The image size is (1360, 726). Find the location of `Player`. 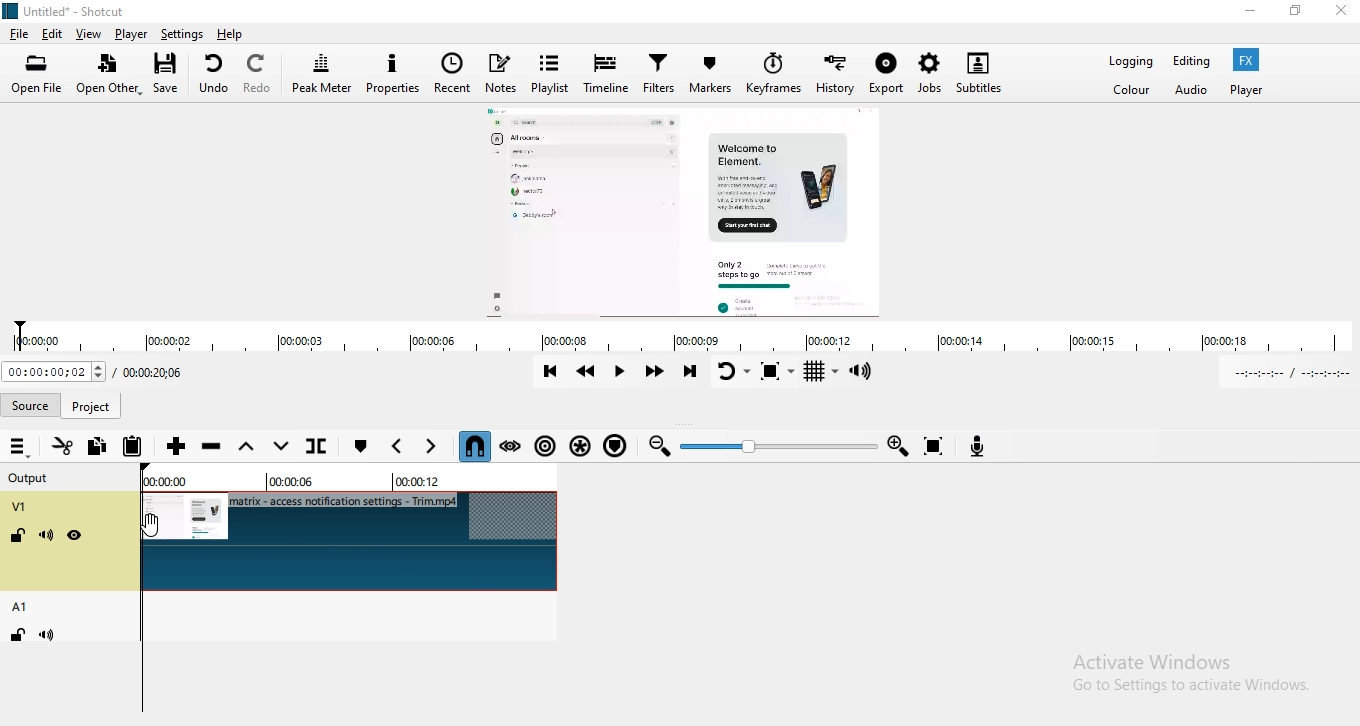

Player is located at coordinates (131, 35).